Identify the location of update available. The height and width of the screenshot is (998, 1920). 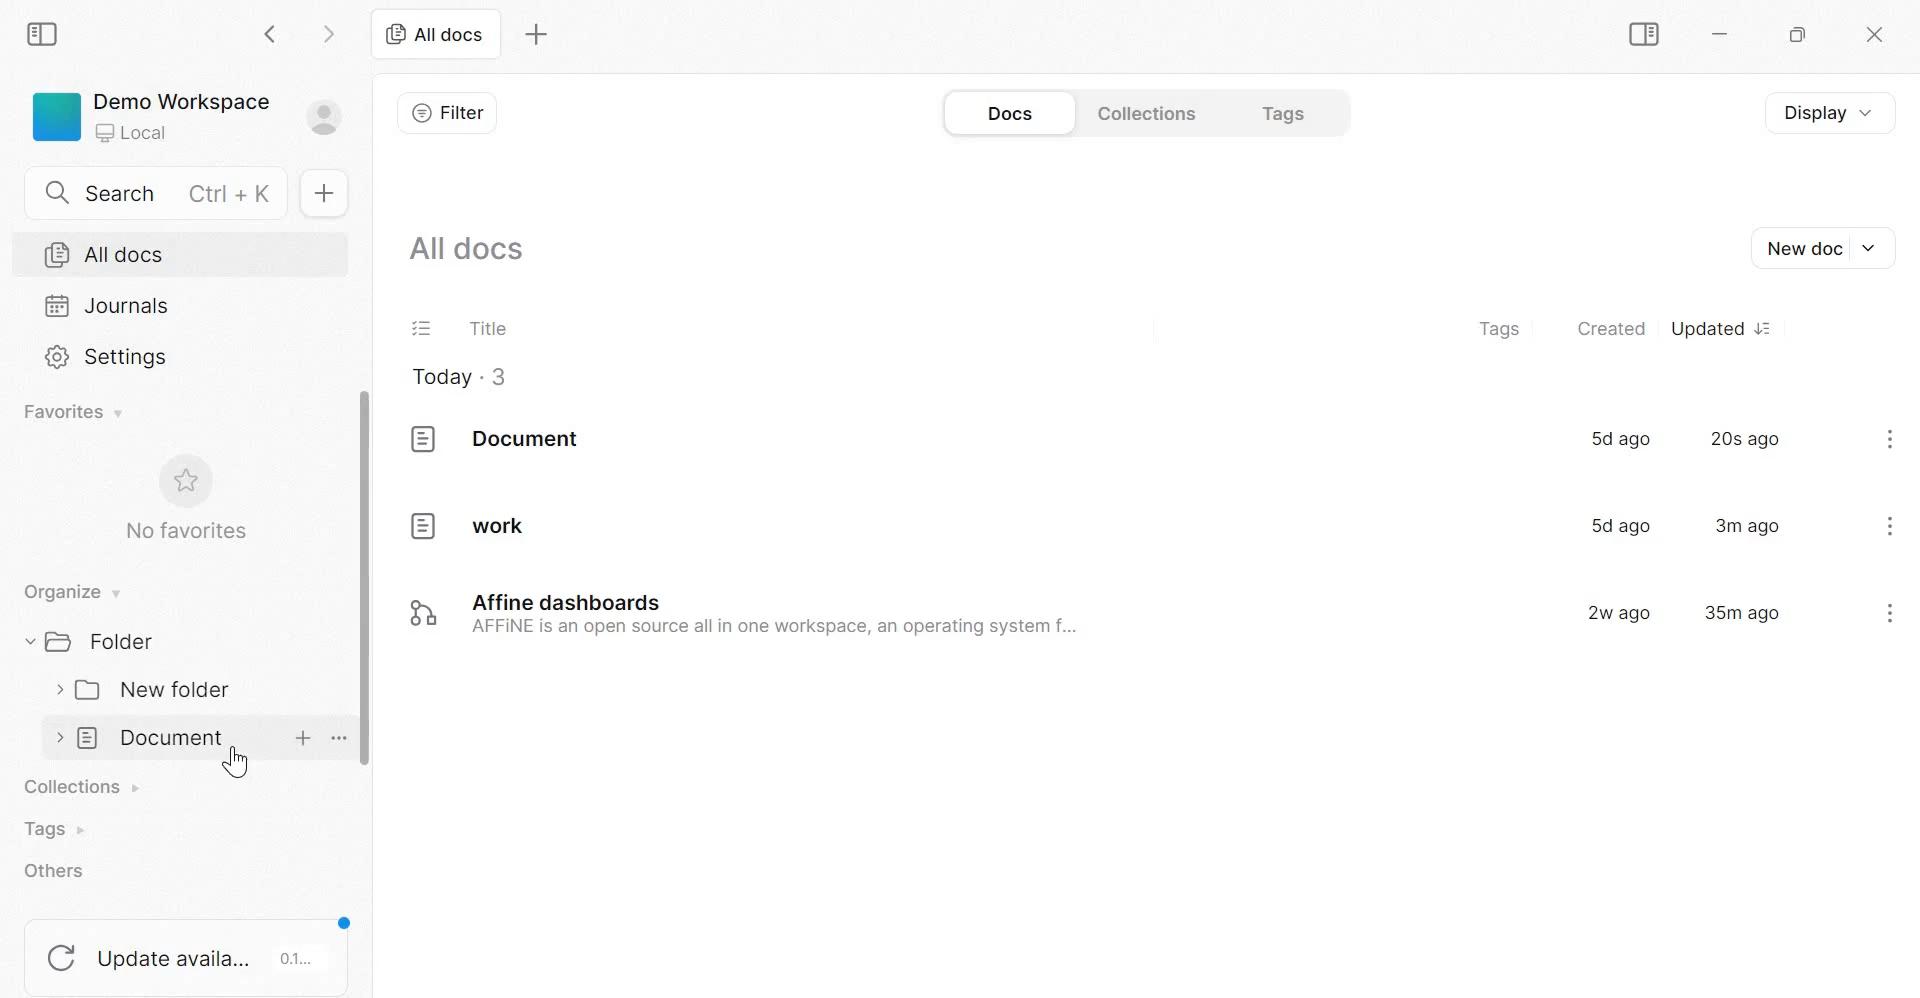
(187, 951).